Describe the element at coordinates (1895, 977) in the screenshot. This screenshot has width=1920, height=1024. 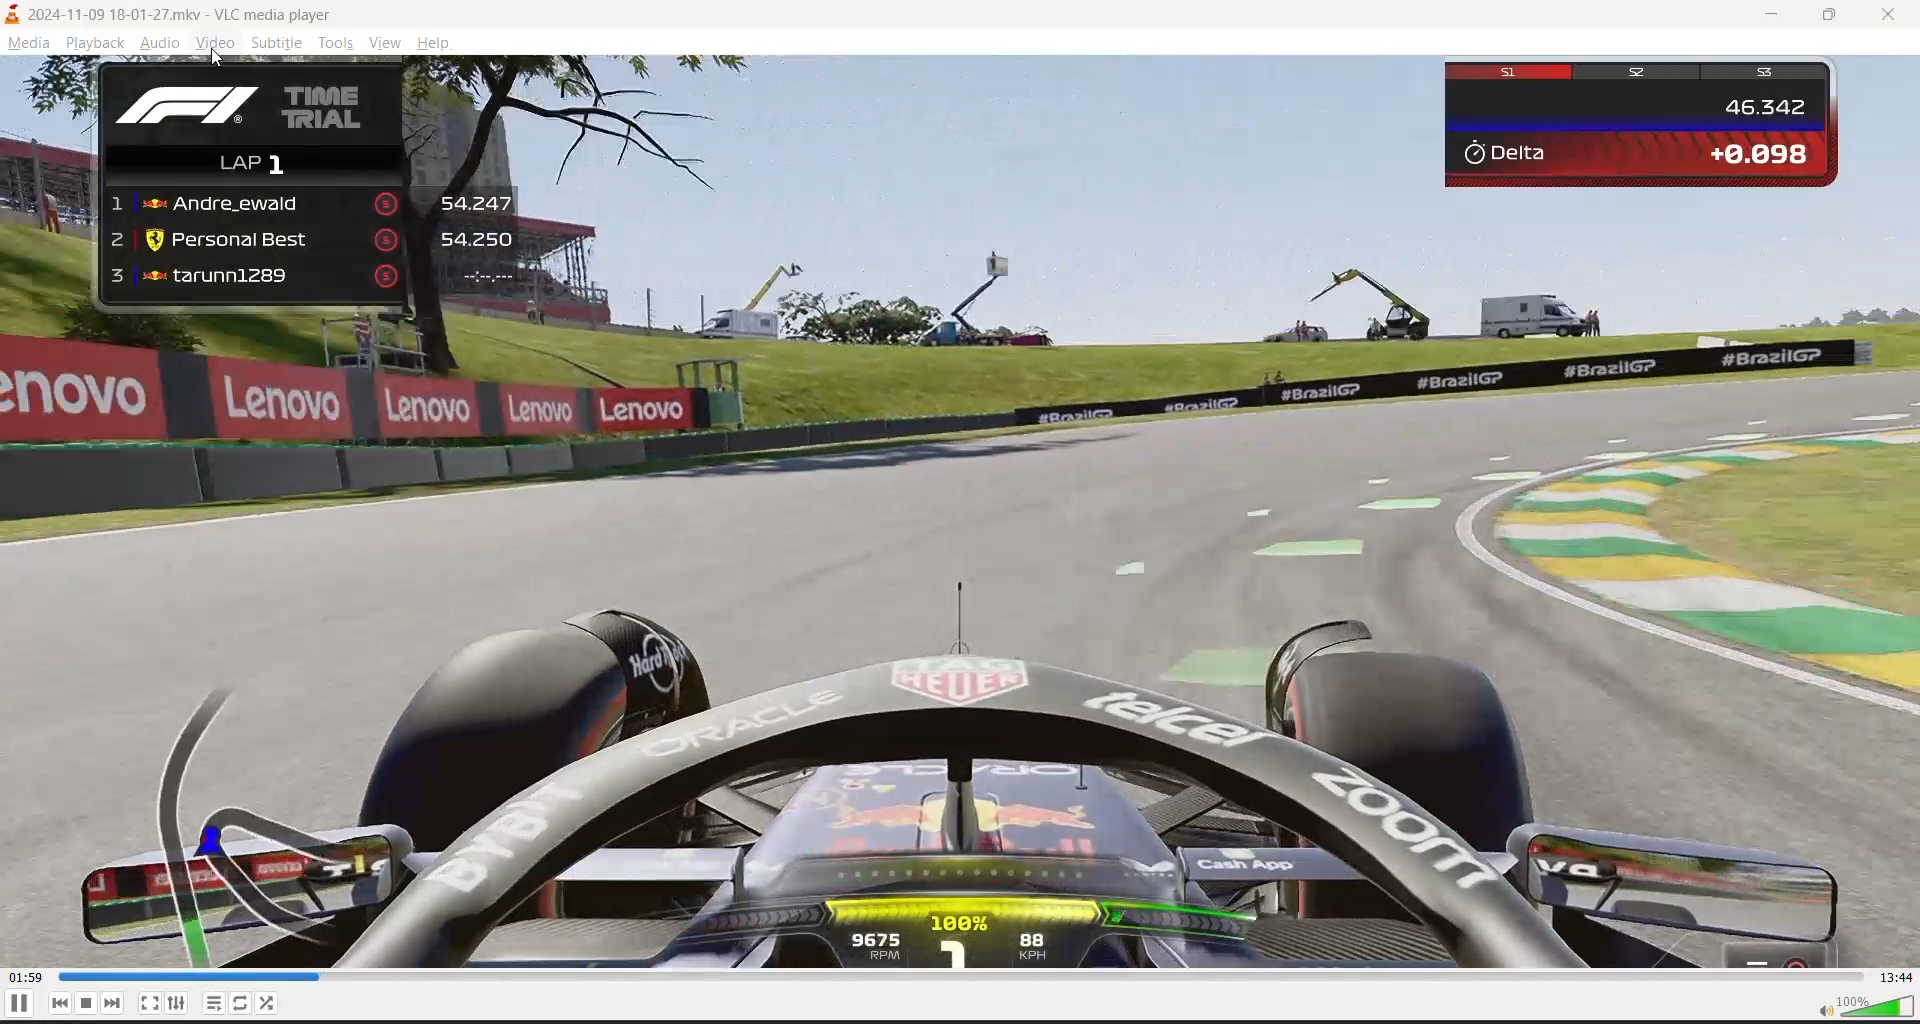
I see `total track time` at that location.